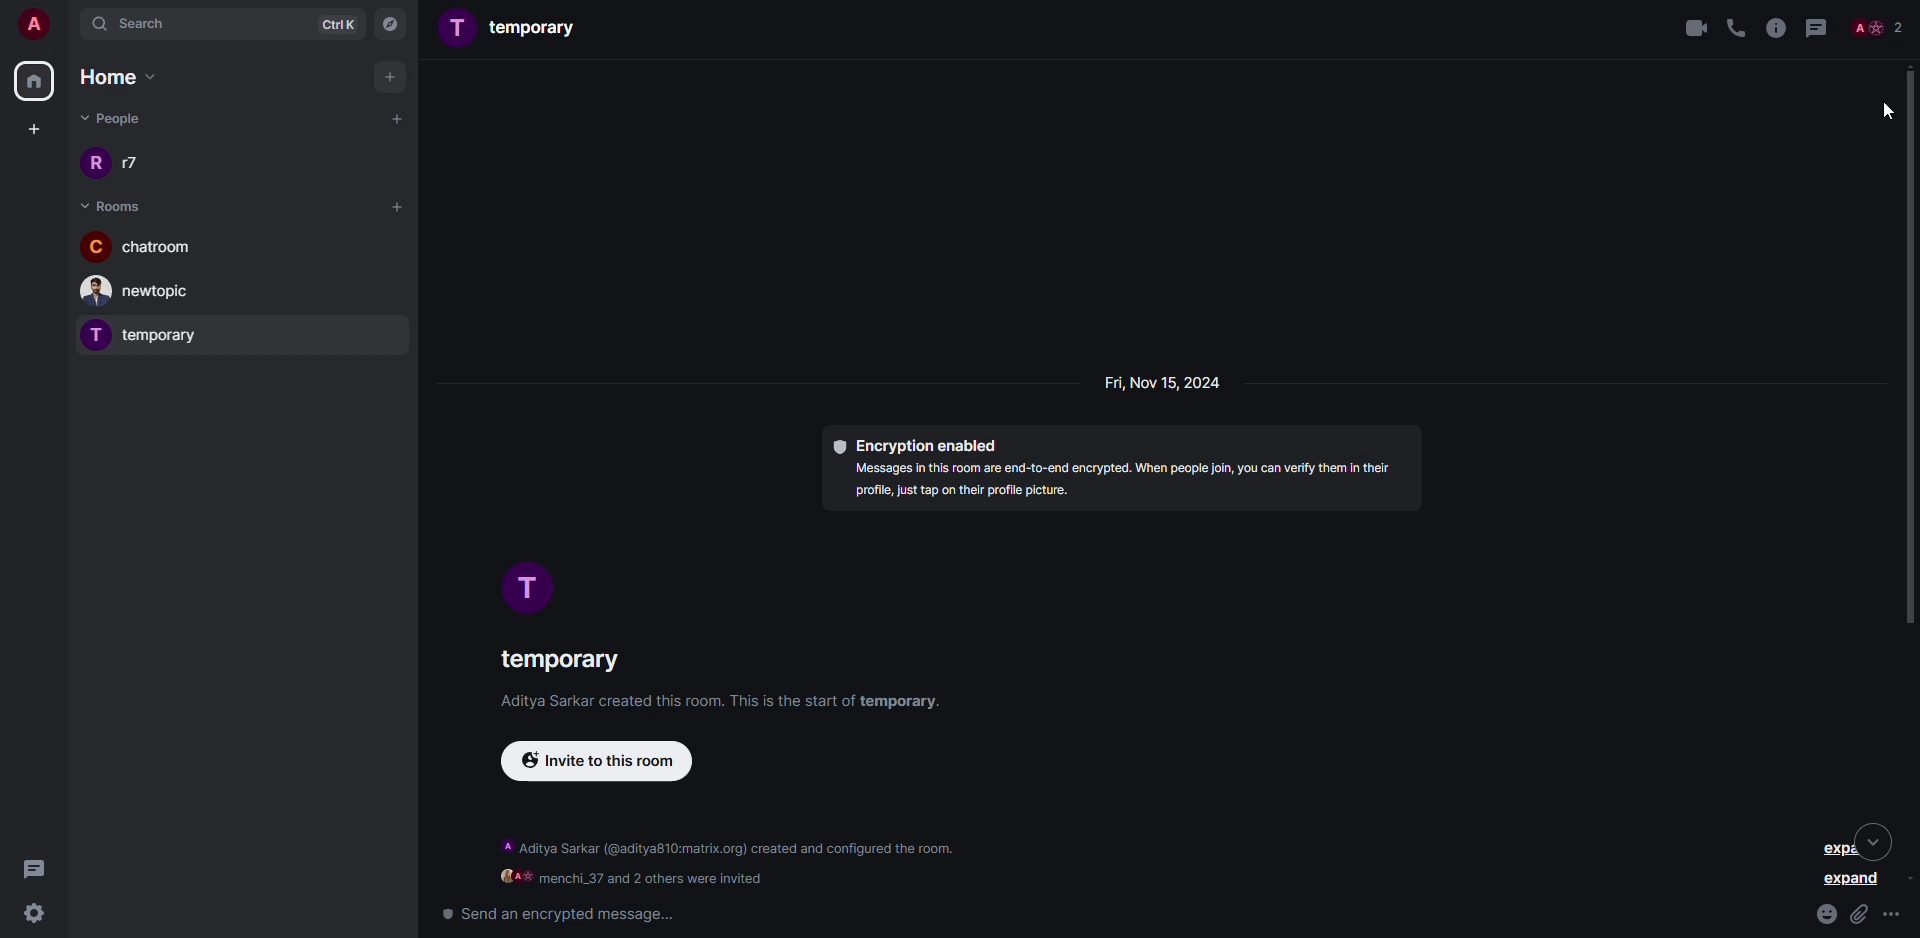 Image resolution: width=1920 pixels, height=938 pixels. What do you see at coordinates (140, 245) in the screenshot?
I see `chatroom` at bounding box center [140, 245].